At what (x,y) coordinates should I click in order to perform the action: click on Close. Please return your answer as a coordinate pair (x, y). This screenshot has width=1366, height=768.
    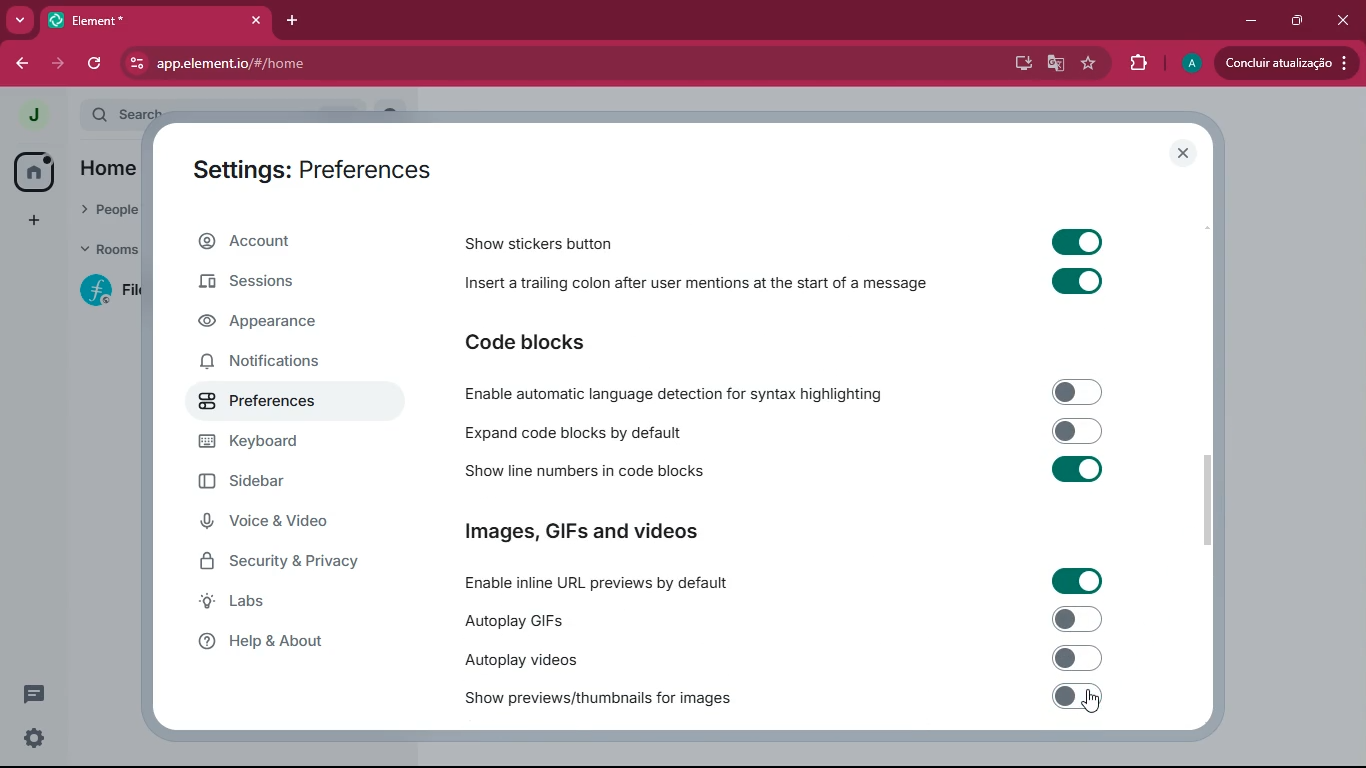
    Looking at the image, I should click on (1183, 153).